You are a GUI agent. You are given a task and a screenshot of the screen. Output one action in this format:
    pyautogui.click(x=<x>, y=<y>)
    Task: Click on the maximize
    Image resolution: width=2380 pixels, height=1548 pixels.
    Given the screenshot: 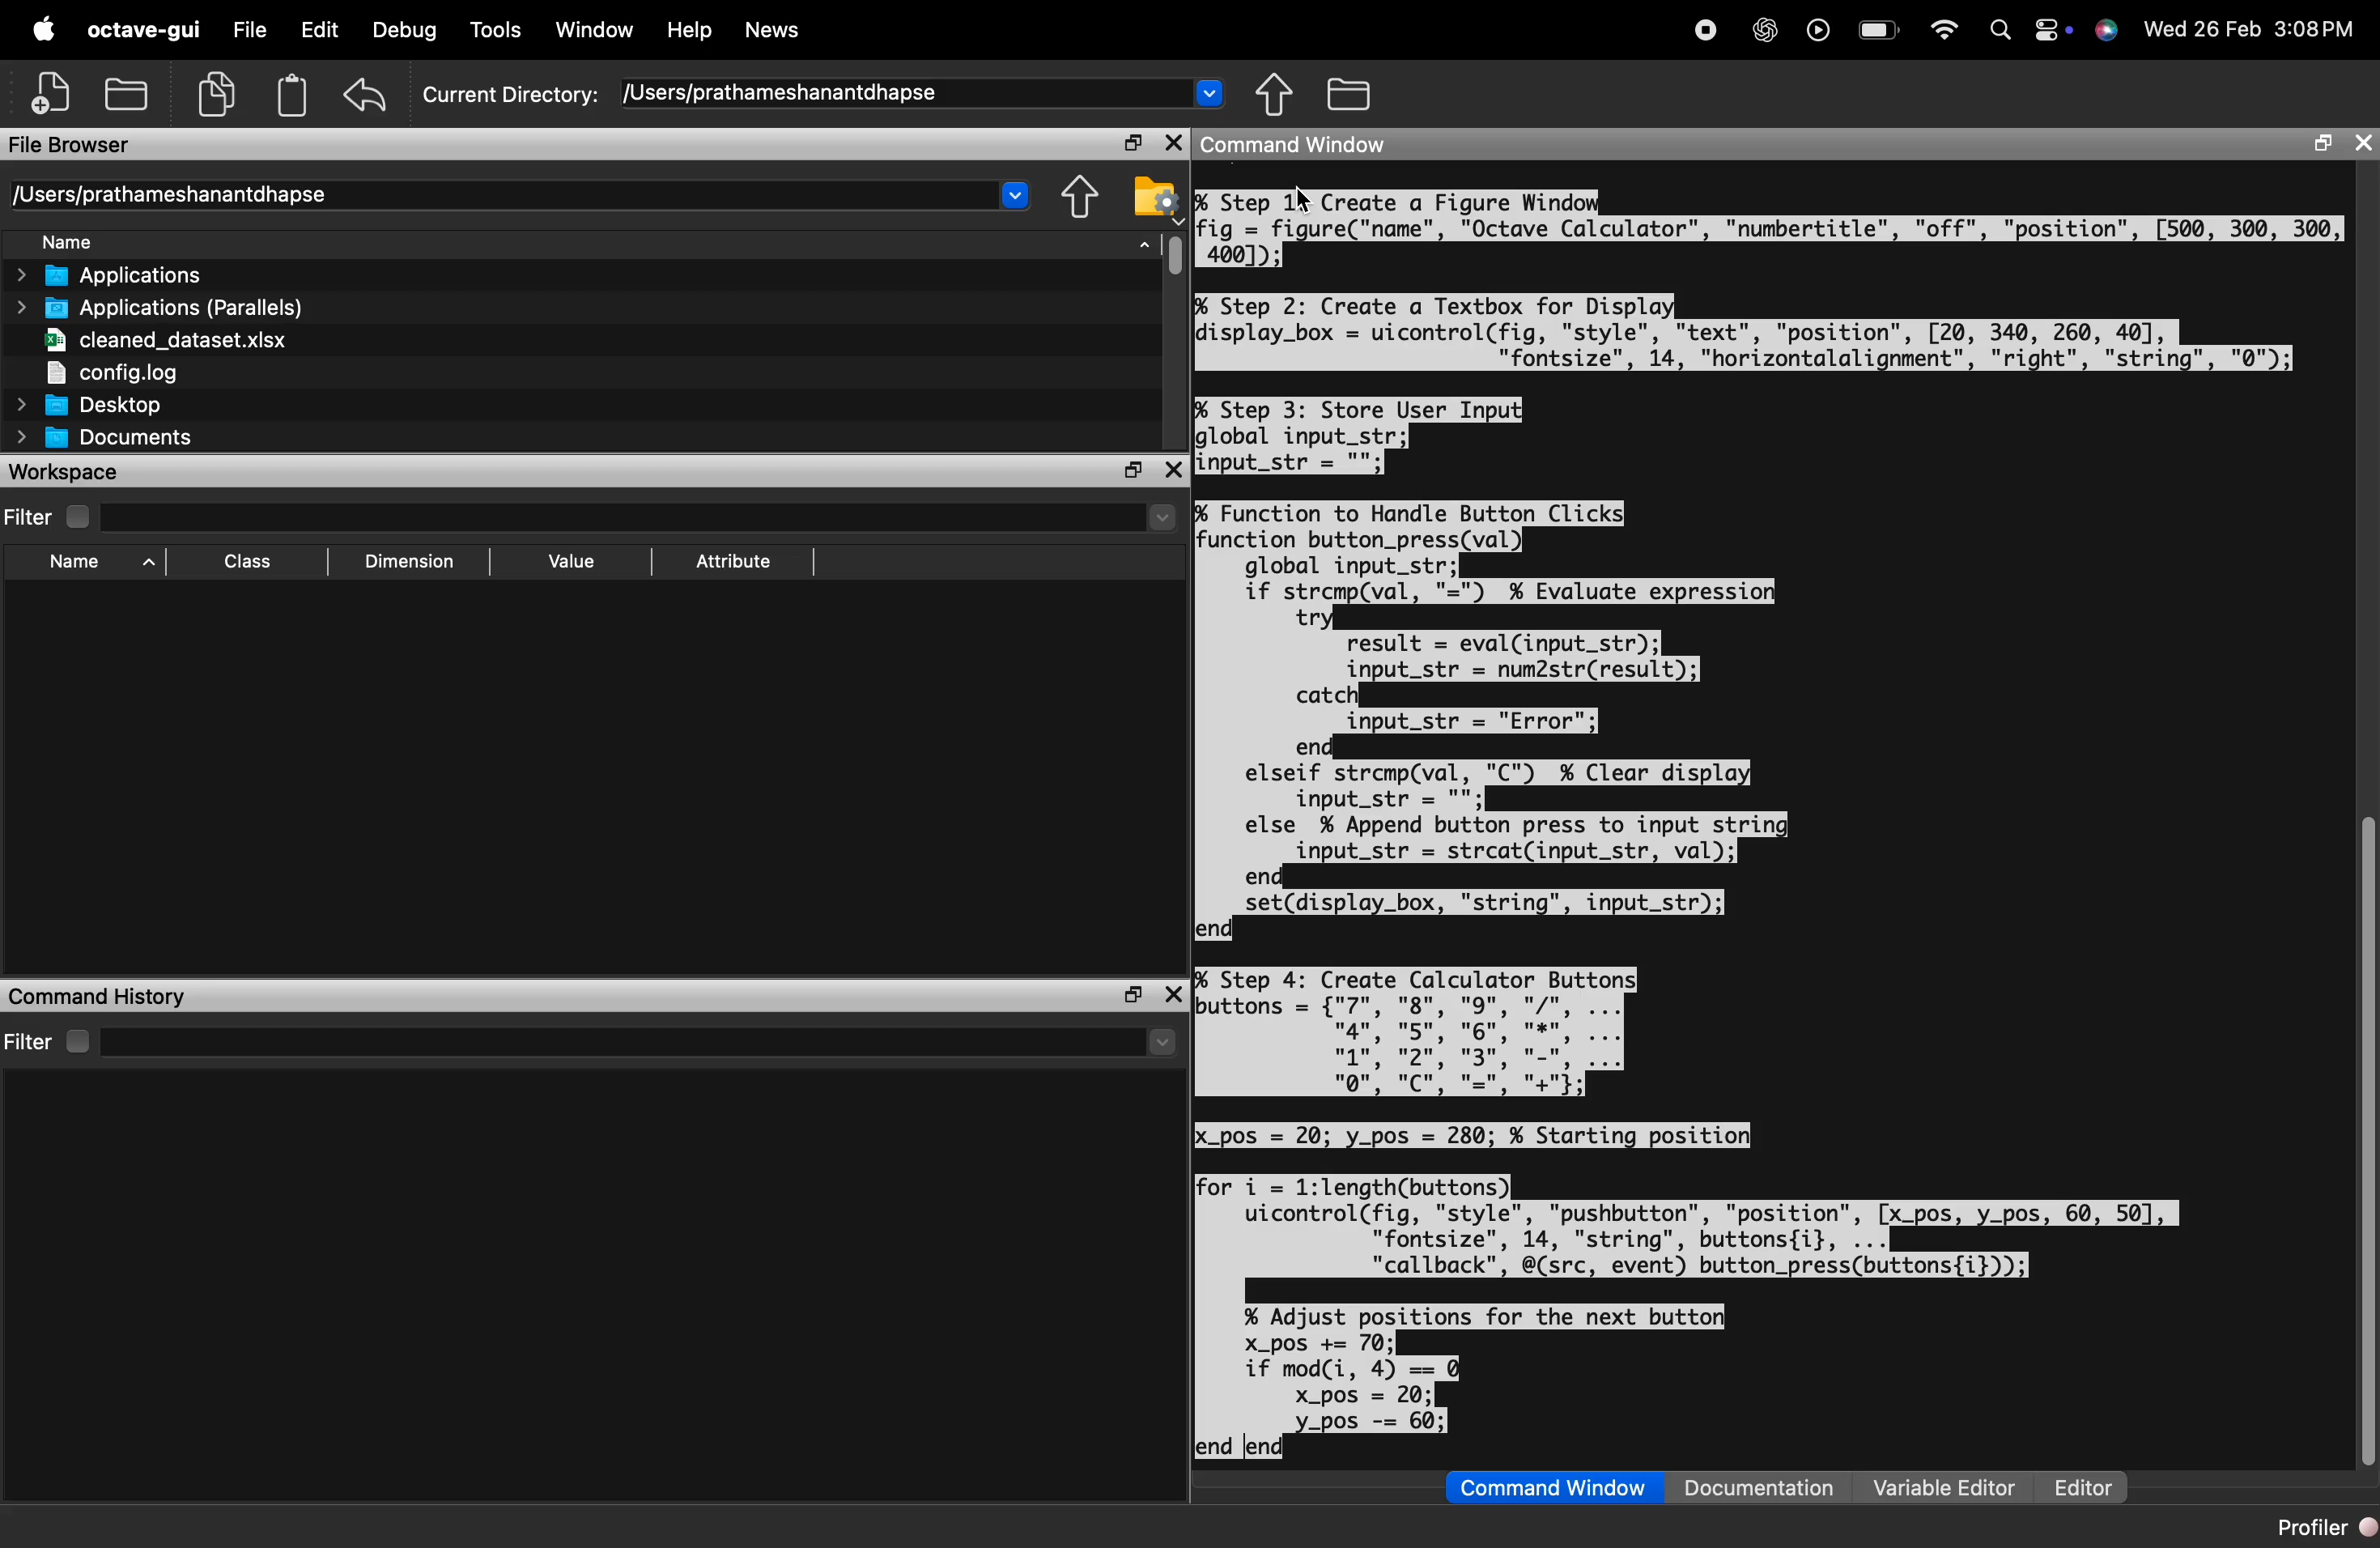 What is the action you would take?
    pyautogui.click(x=1171, y=995)
    